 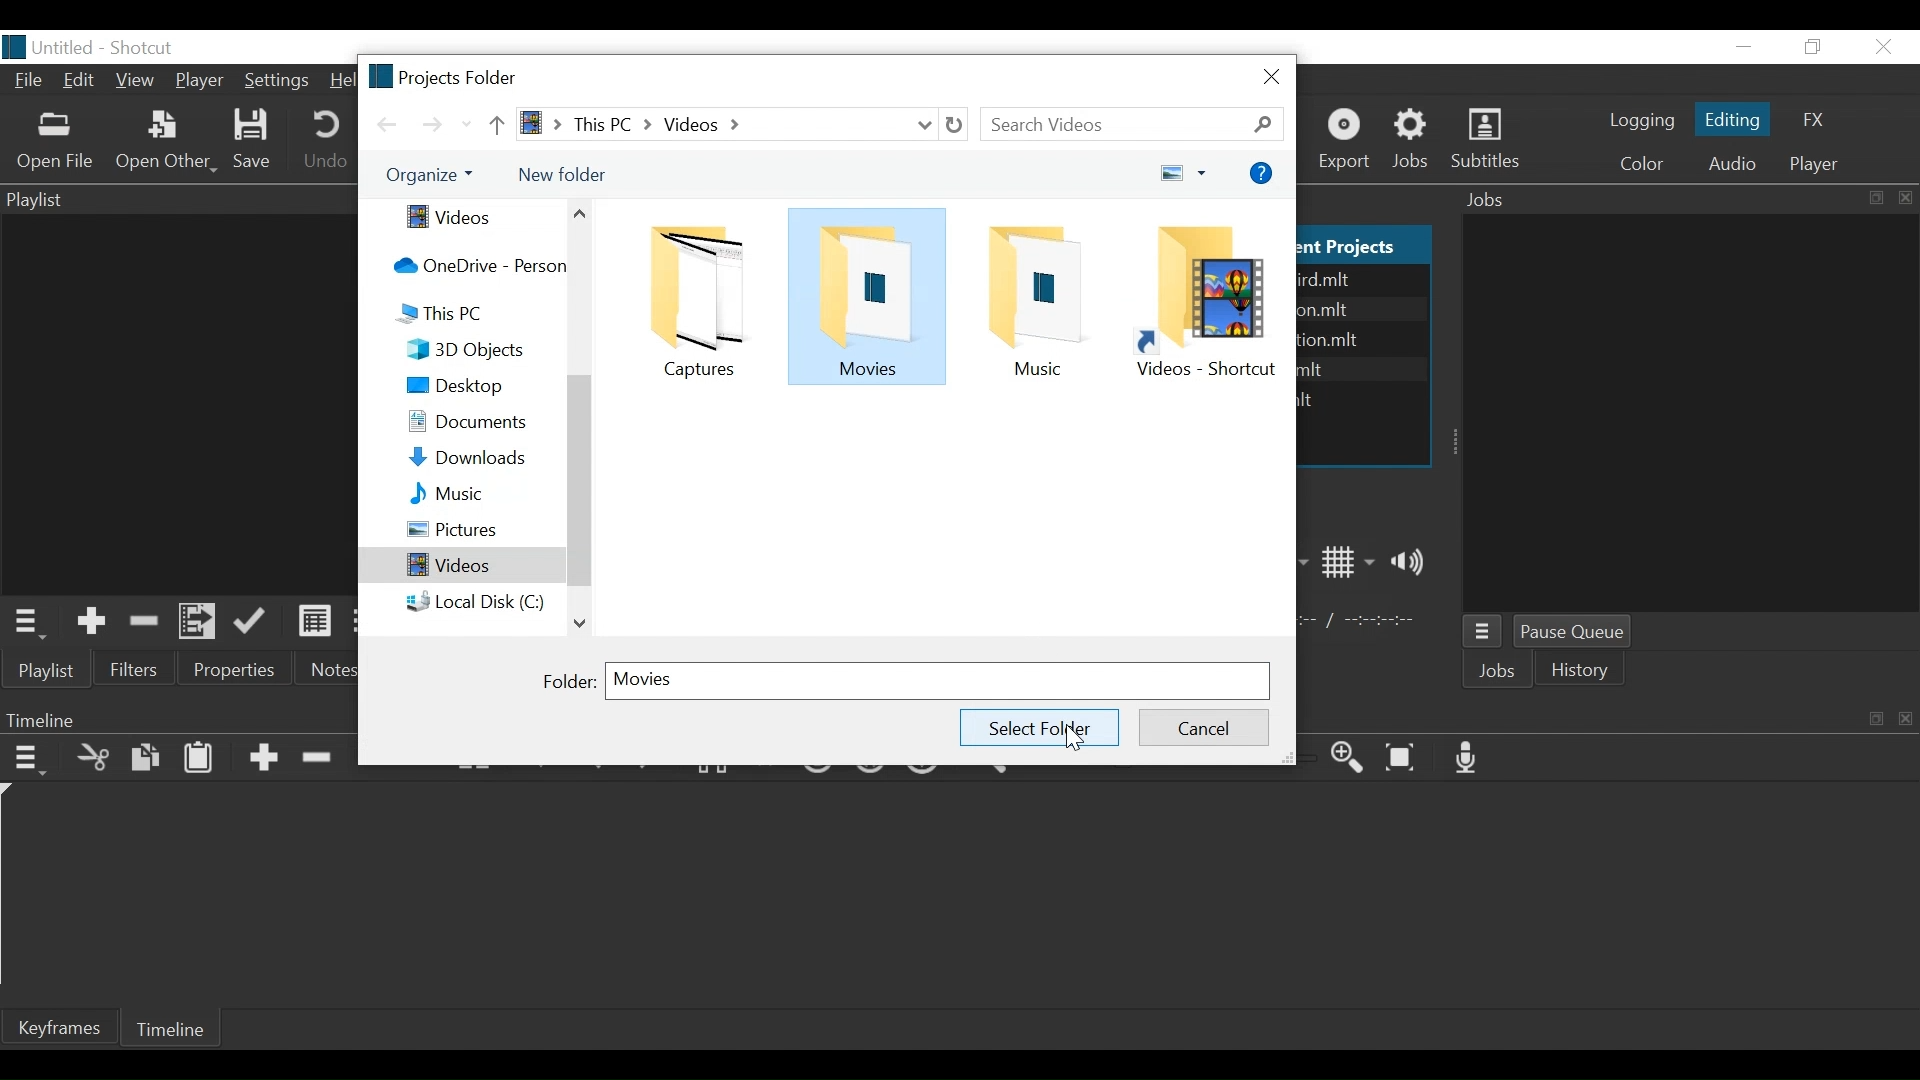 What do you see at coordinates (143, 620) in the screenshot?
I see `Remove cut` at bounding box center [143, 620].